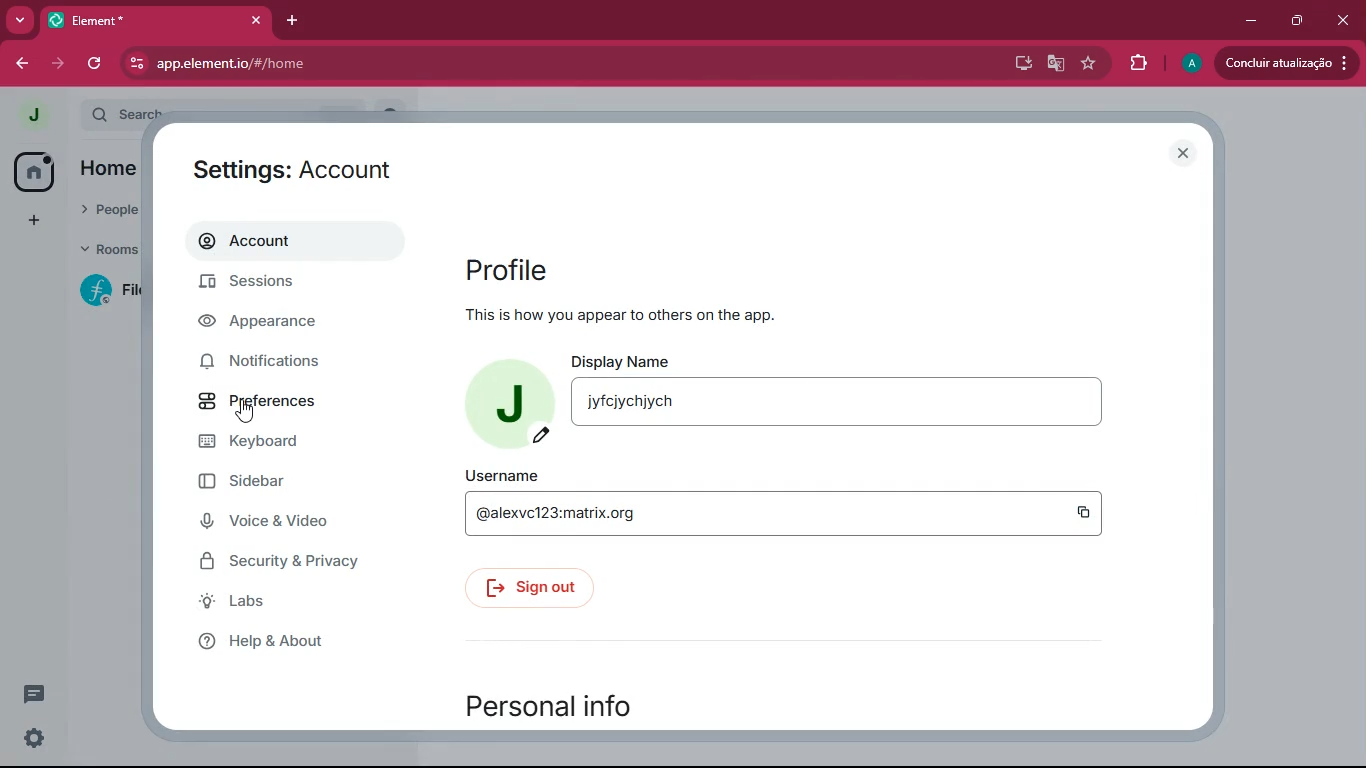 This screenshot has width=1366, height=768. I want to click on sign out, so click(535, 588).